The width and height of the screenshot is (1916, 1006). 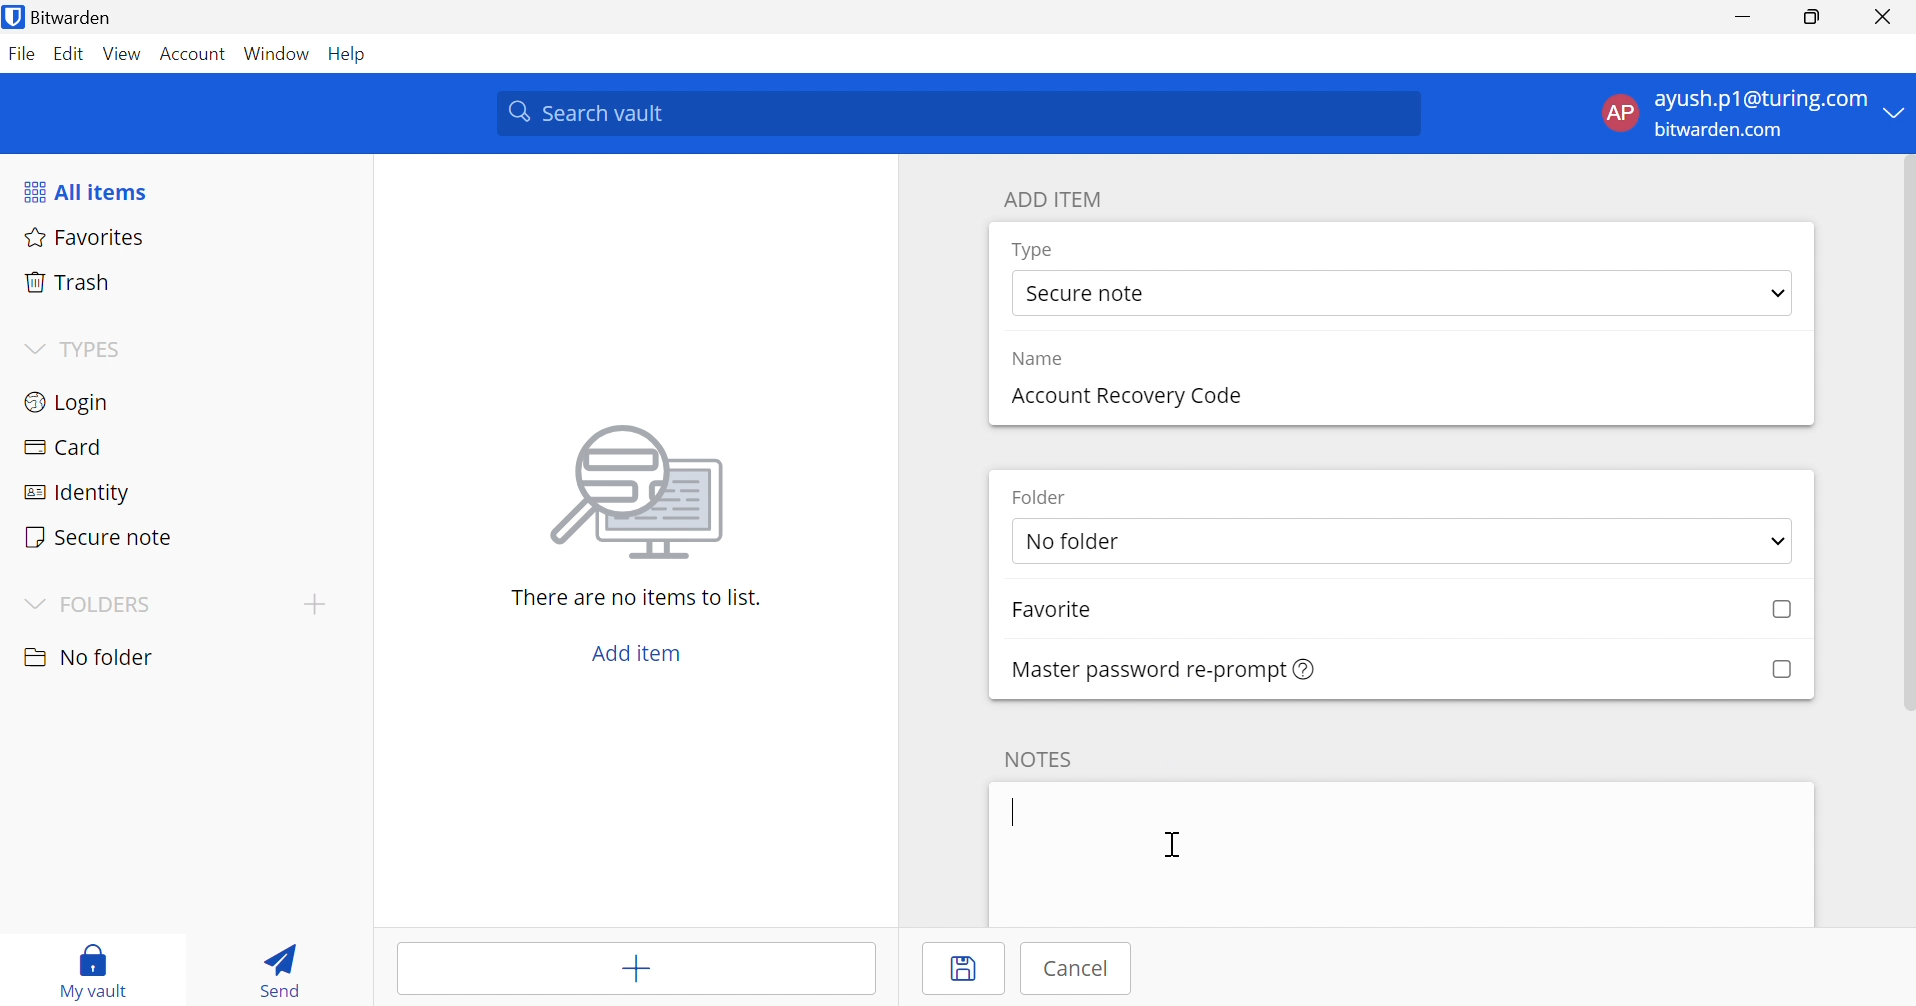 I want to click on bitwarden.com, so click(x=1718, y=131).